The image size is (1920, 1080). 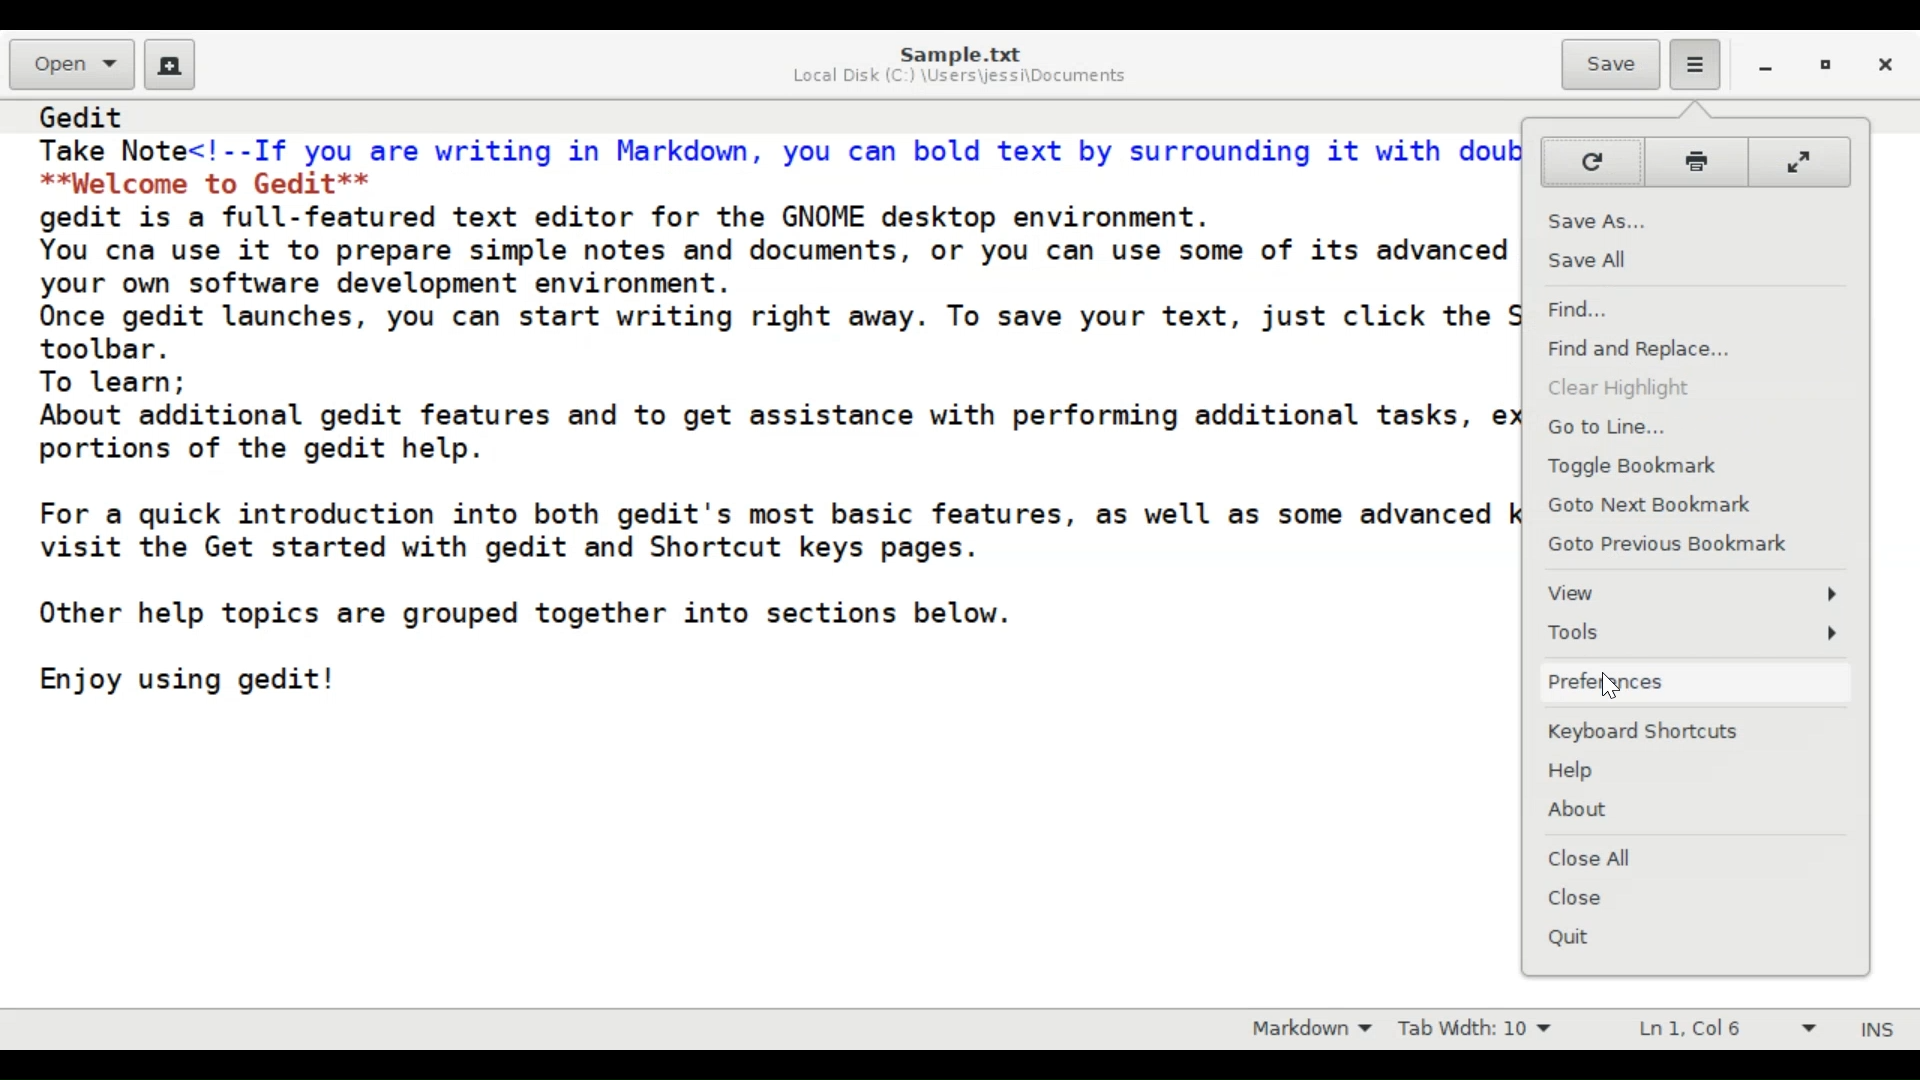 I want to click on Go to Line, so click(x=1699, y=428).